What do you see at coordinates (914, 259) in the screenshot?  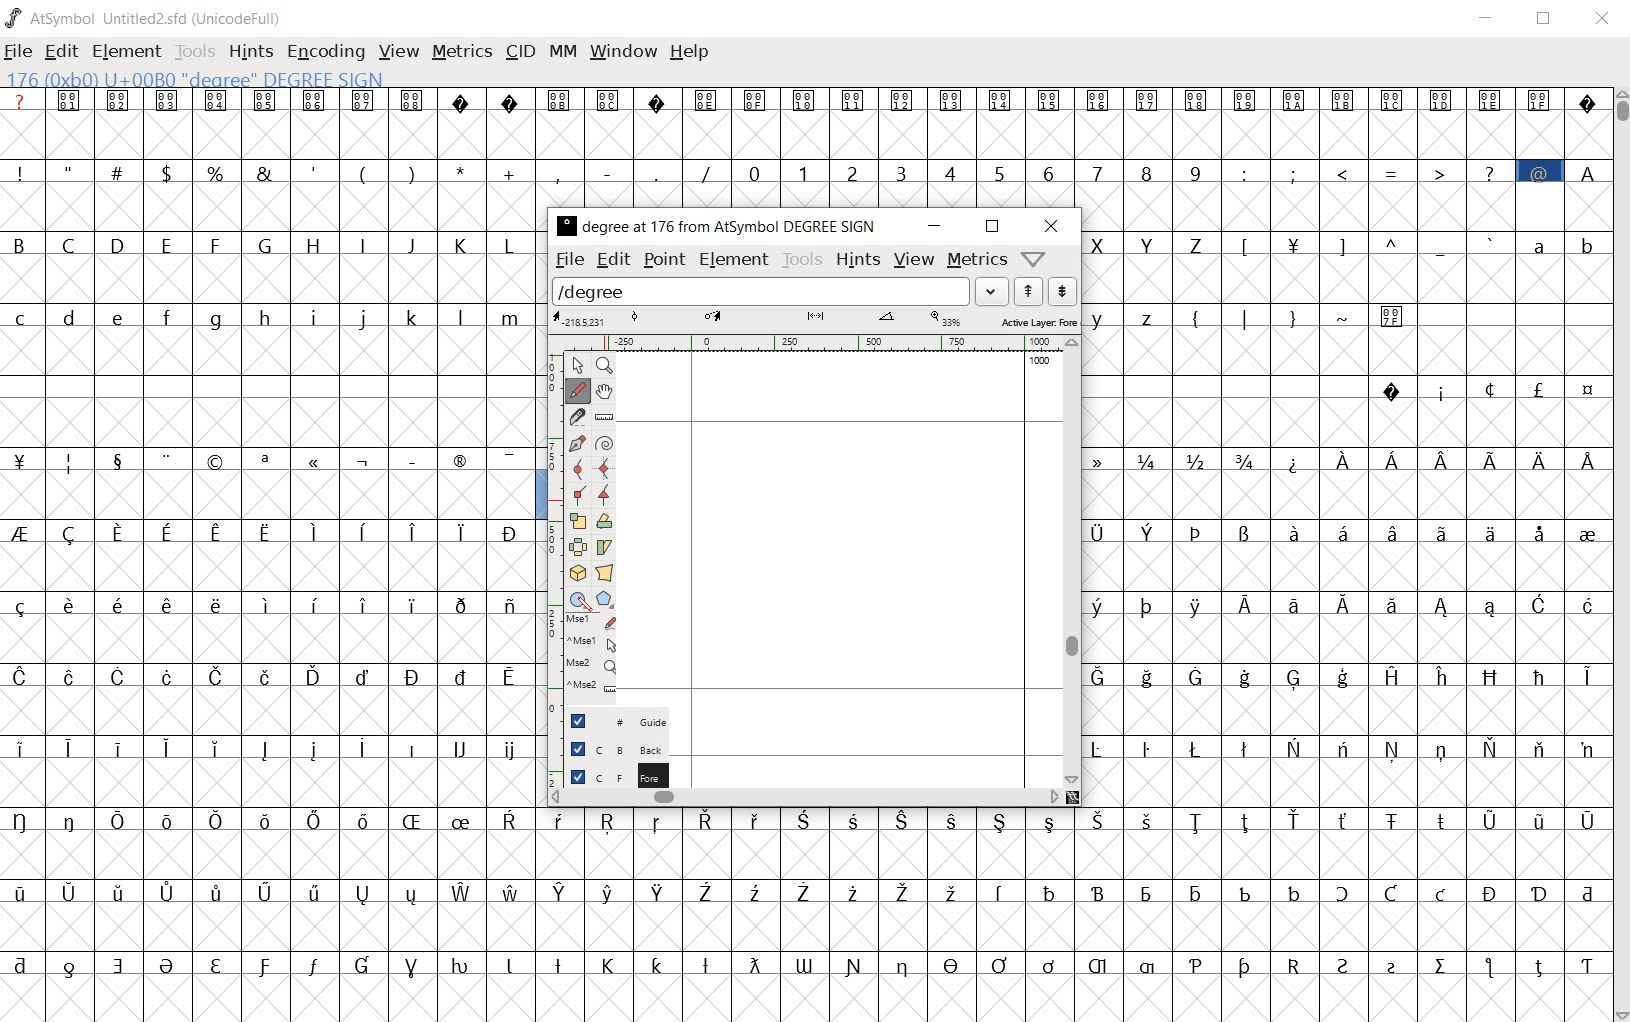 I see `view` at bounding box center [914, 259].